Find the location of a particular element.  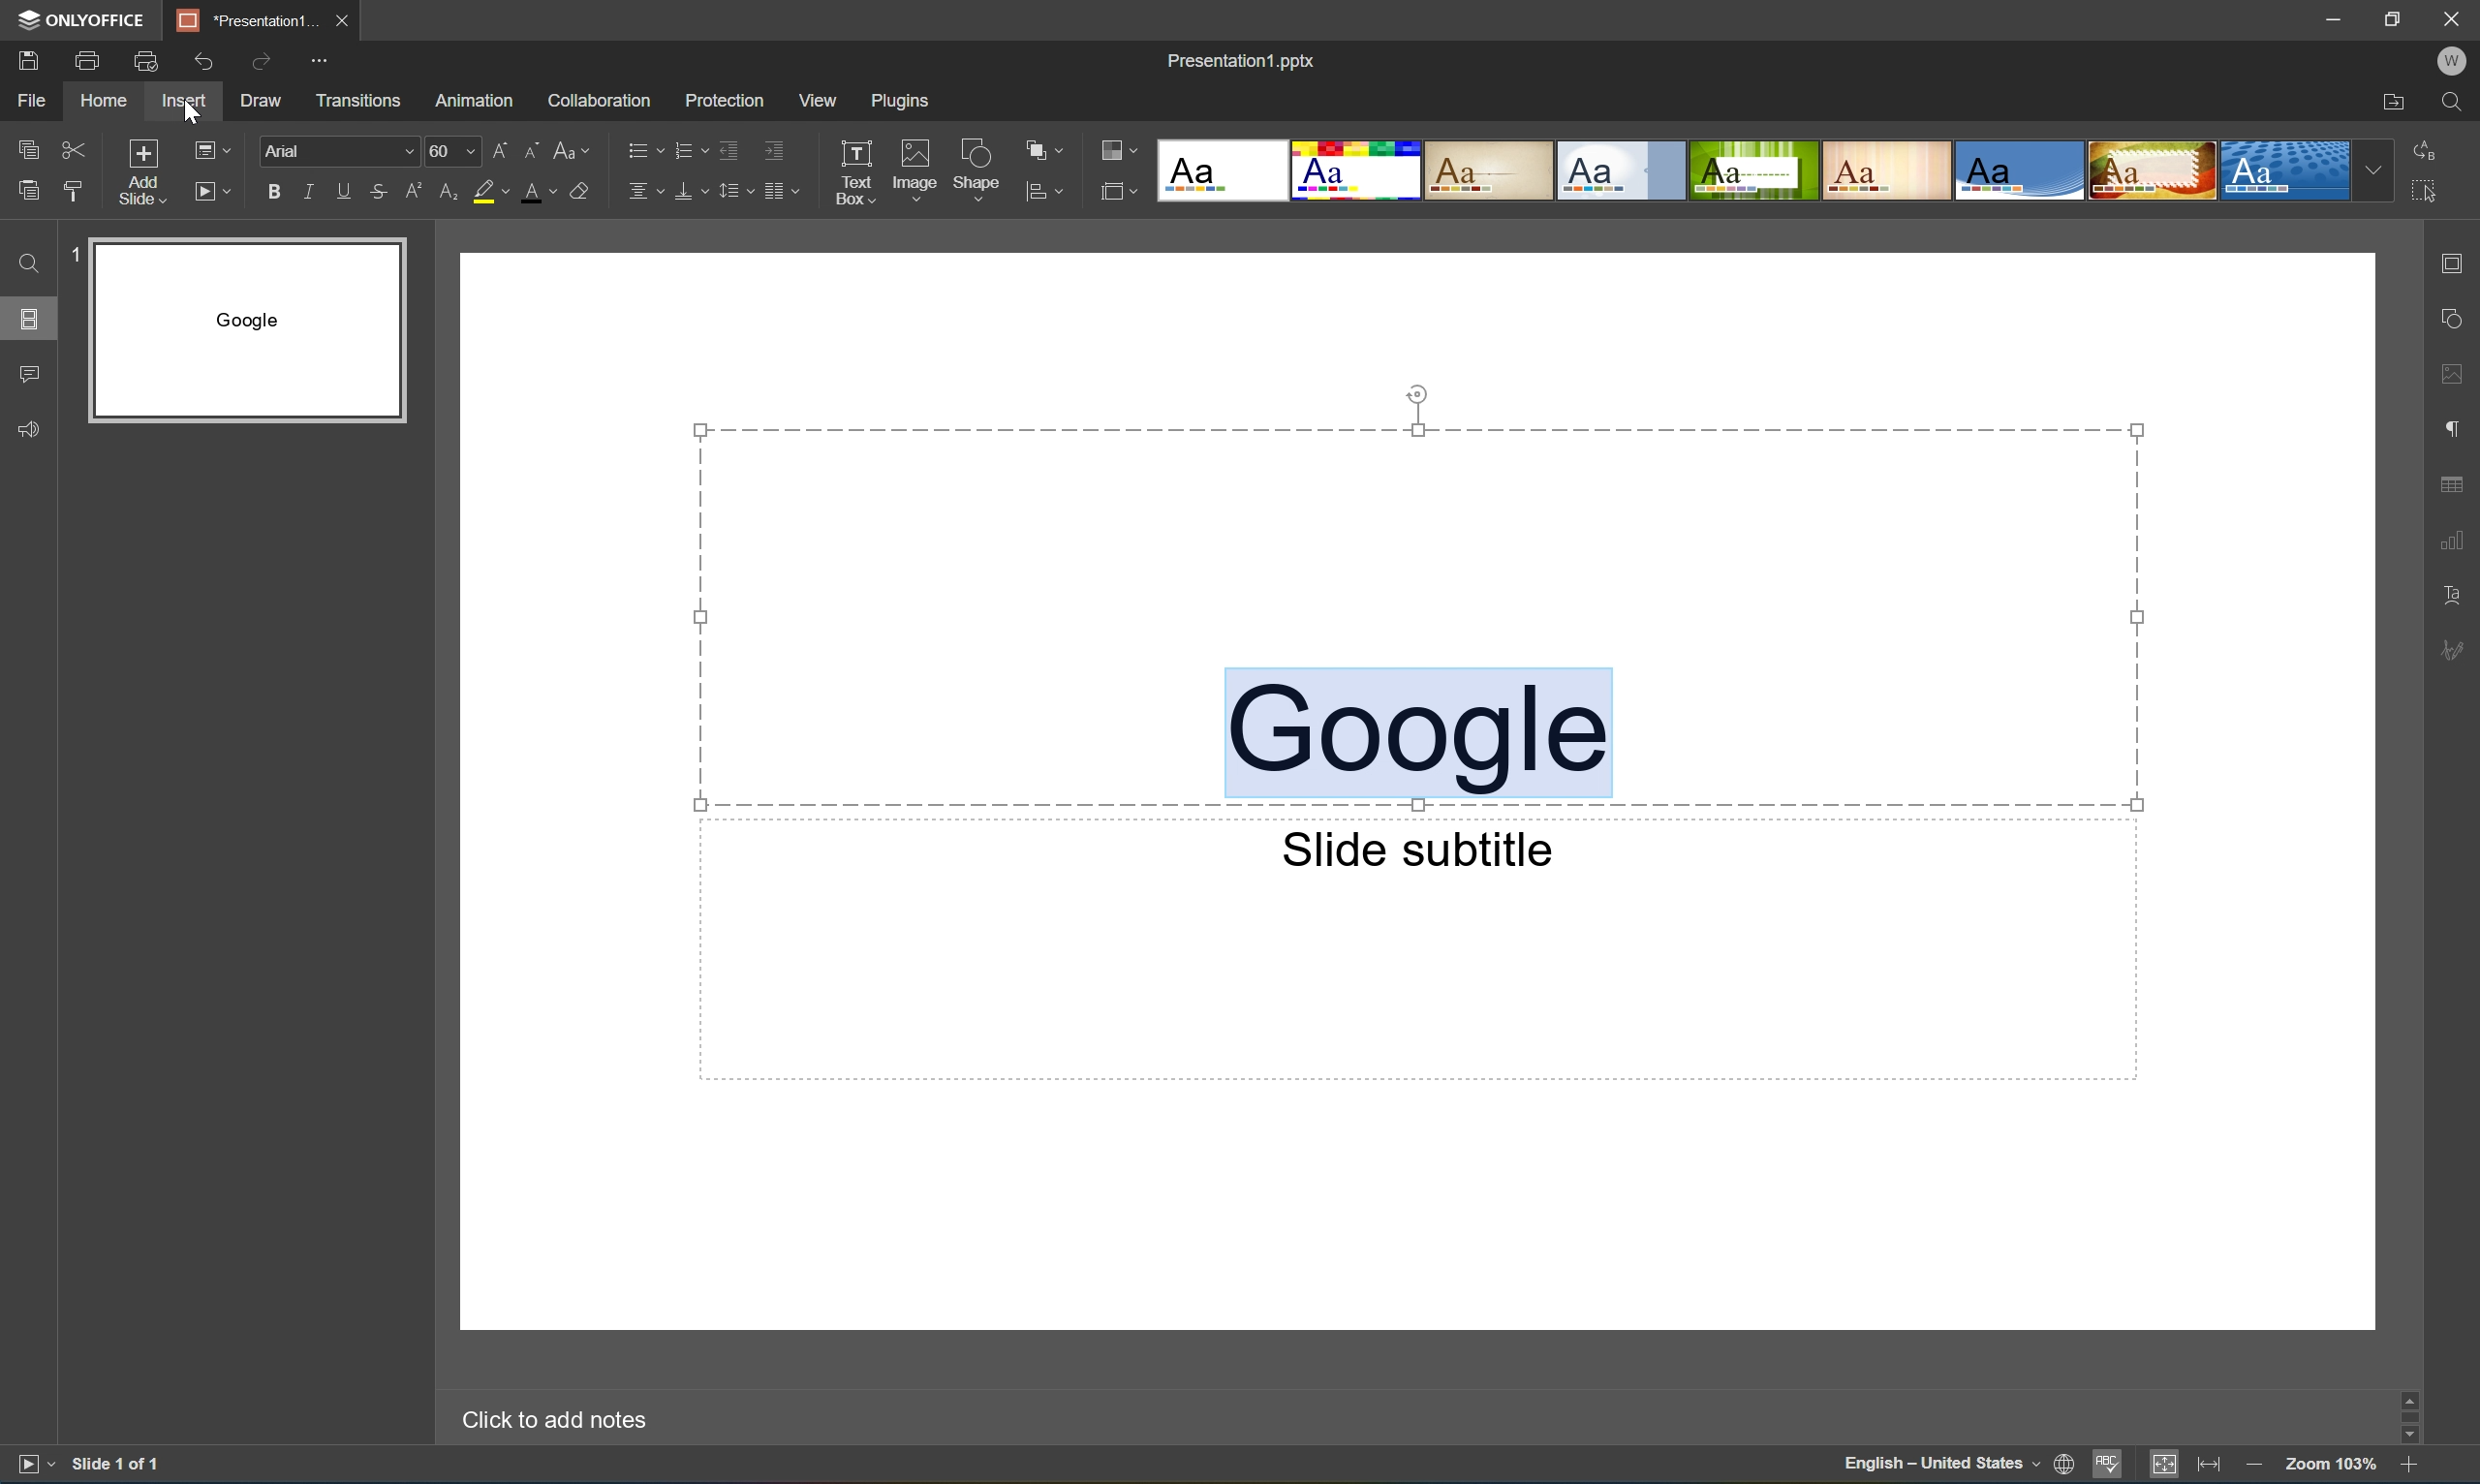

English - United States is located at coordinates (1937, 1465).